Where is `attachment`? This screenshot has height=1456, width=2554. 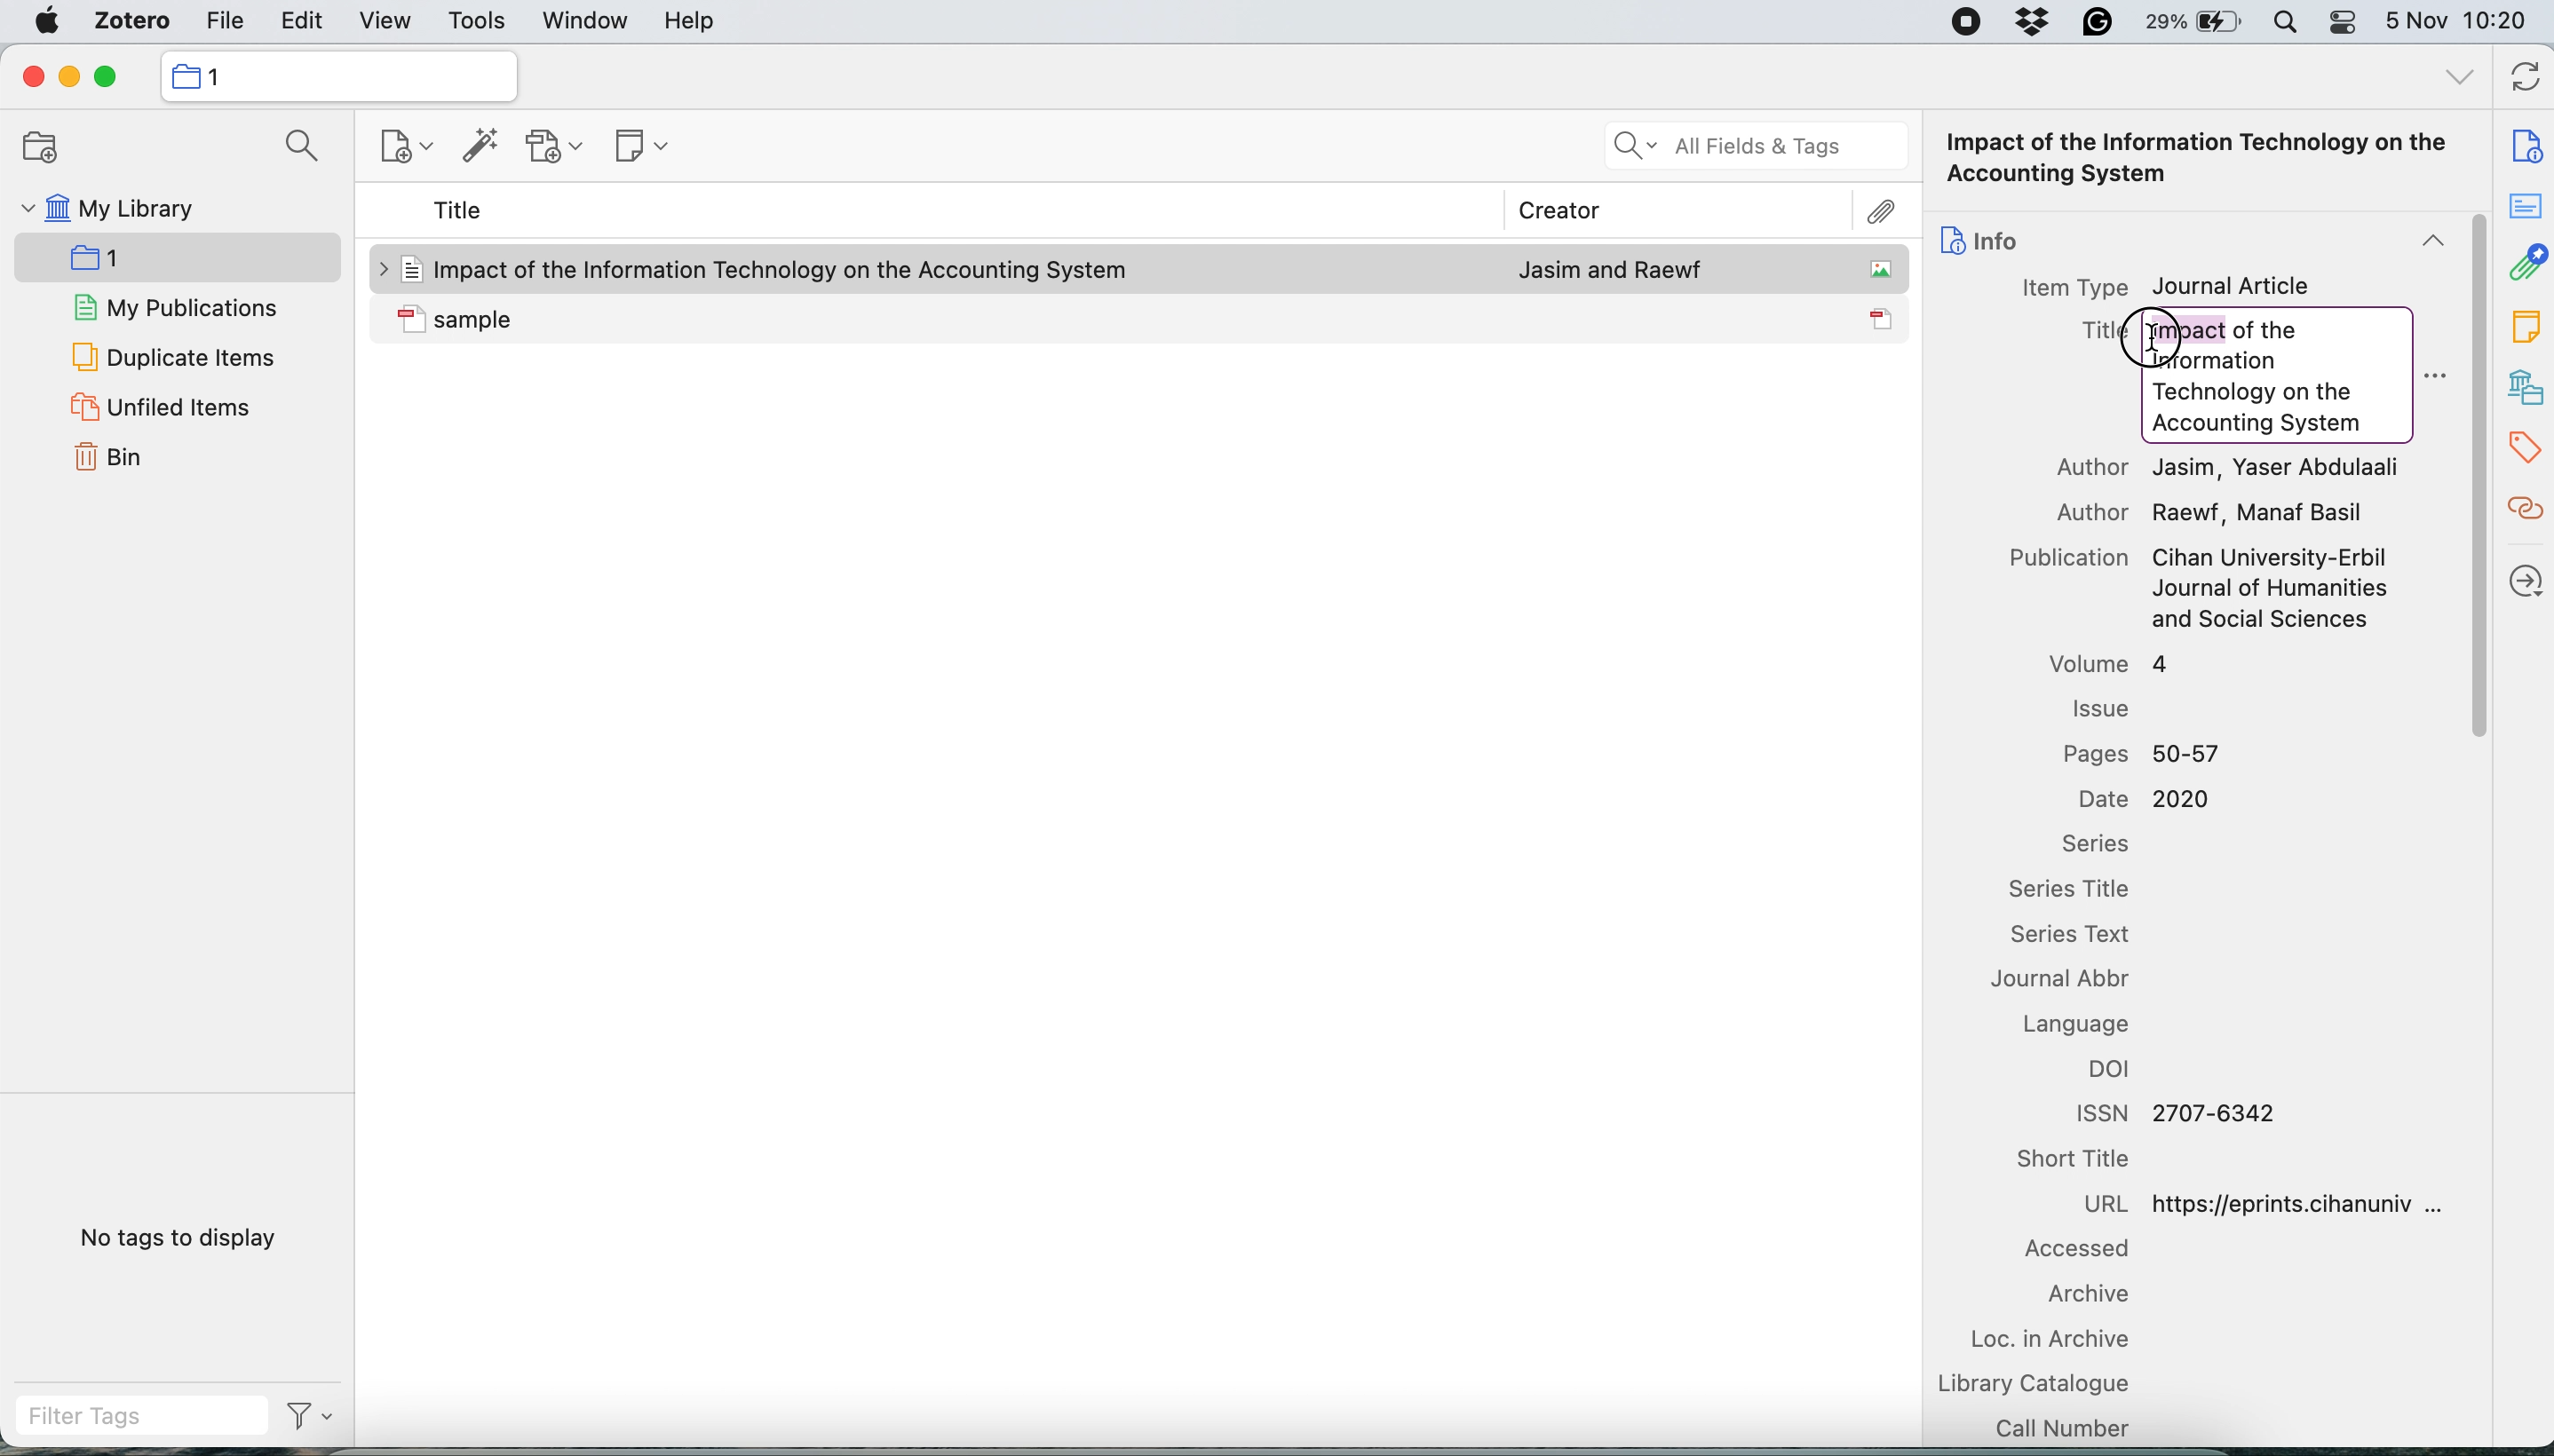 attachment is located at coordinates (1881, 212).